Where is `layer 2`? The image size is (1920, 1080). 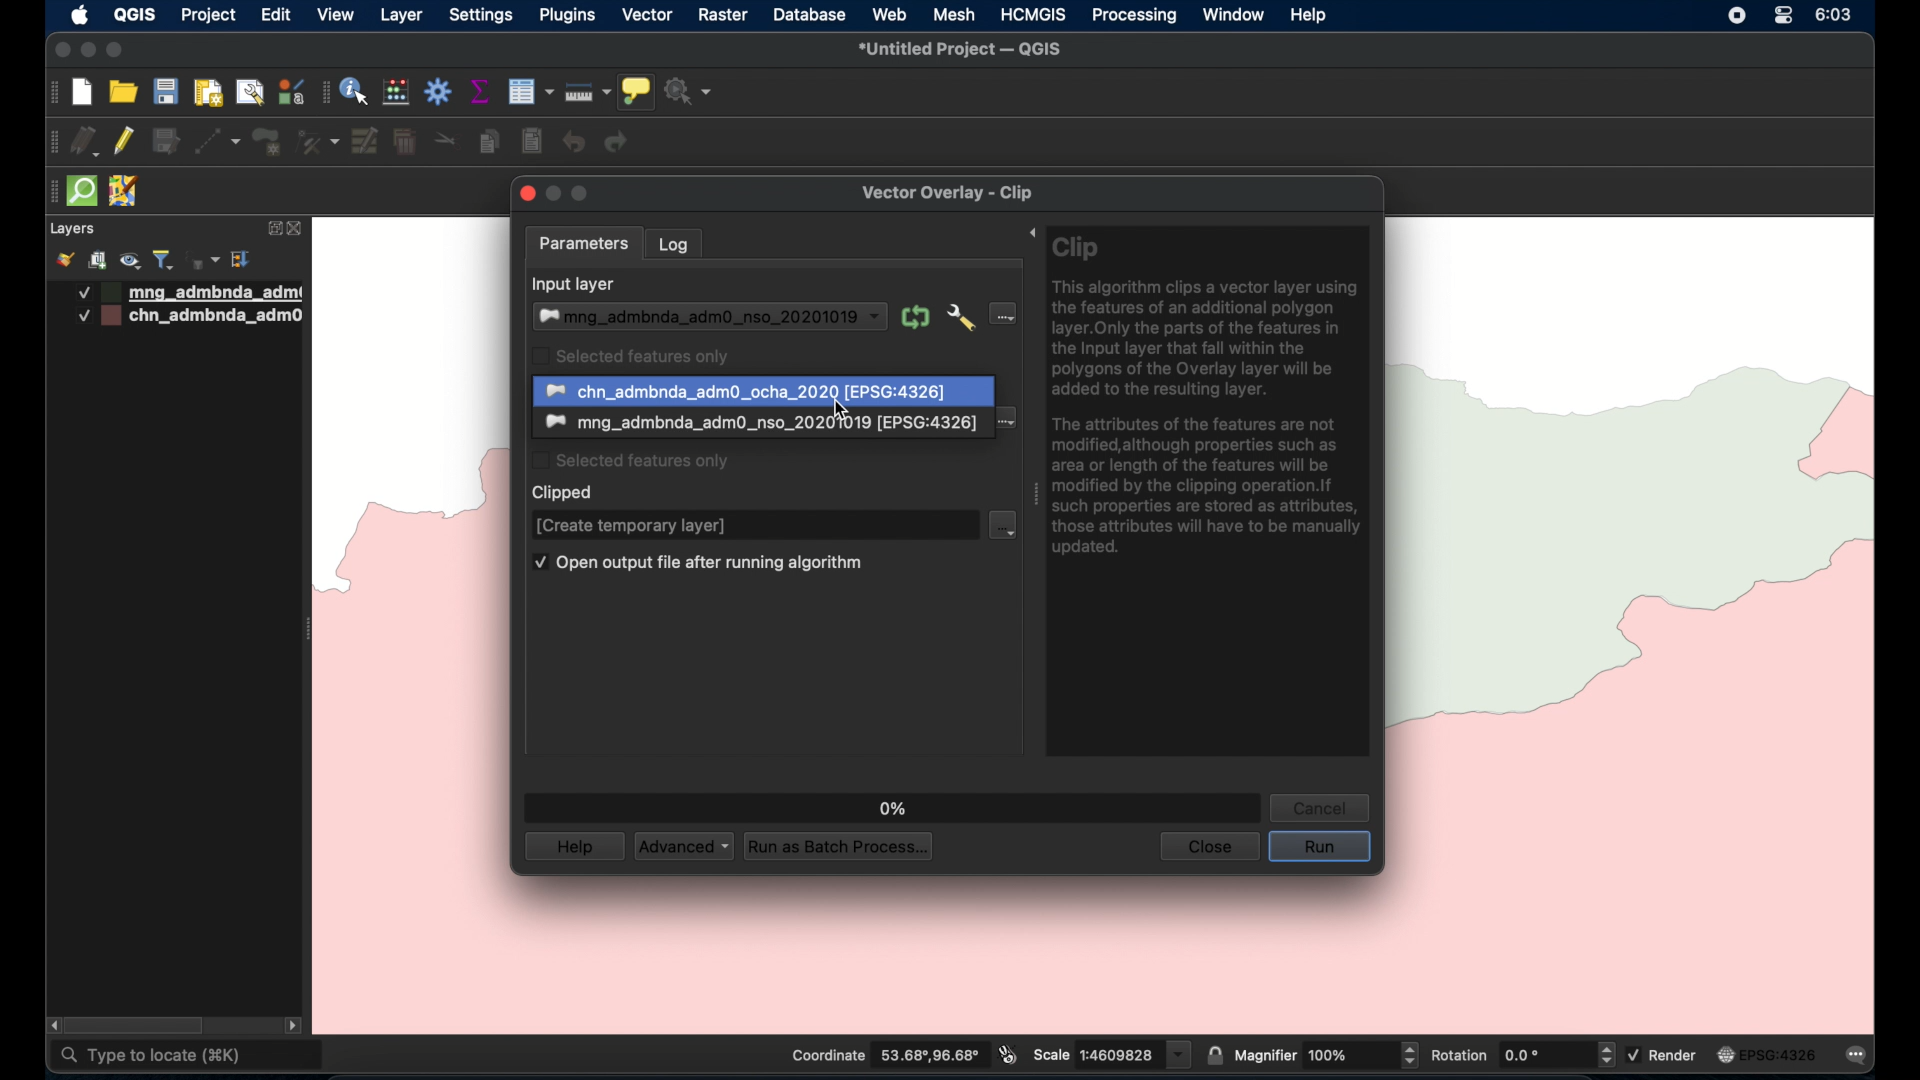
layer 2 is located at coordinates (192, 317).